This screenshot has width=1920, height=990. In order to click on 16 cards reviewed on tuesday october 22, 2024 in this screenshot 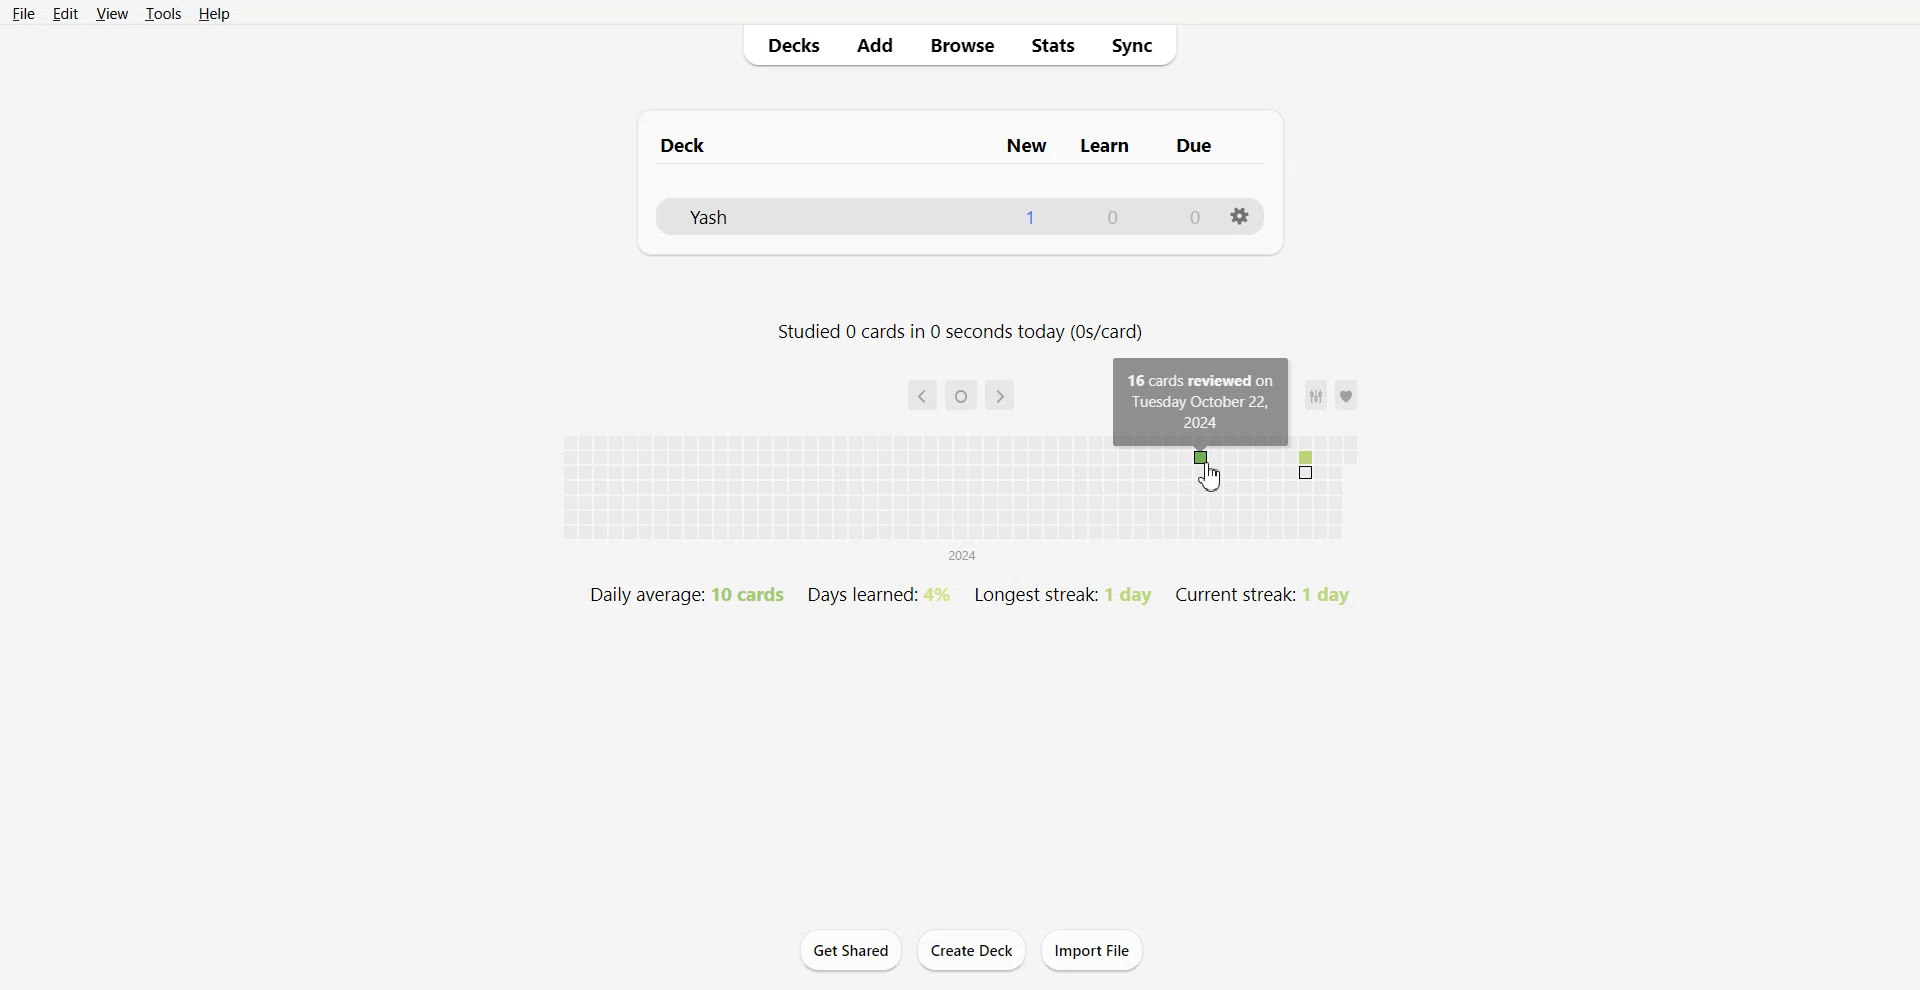, I will do `click(1202, 402)`.